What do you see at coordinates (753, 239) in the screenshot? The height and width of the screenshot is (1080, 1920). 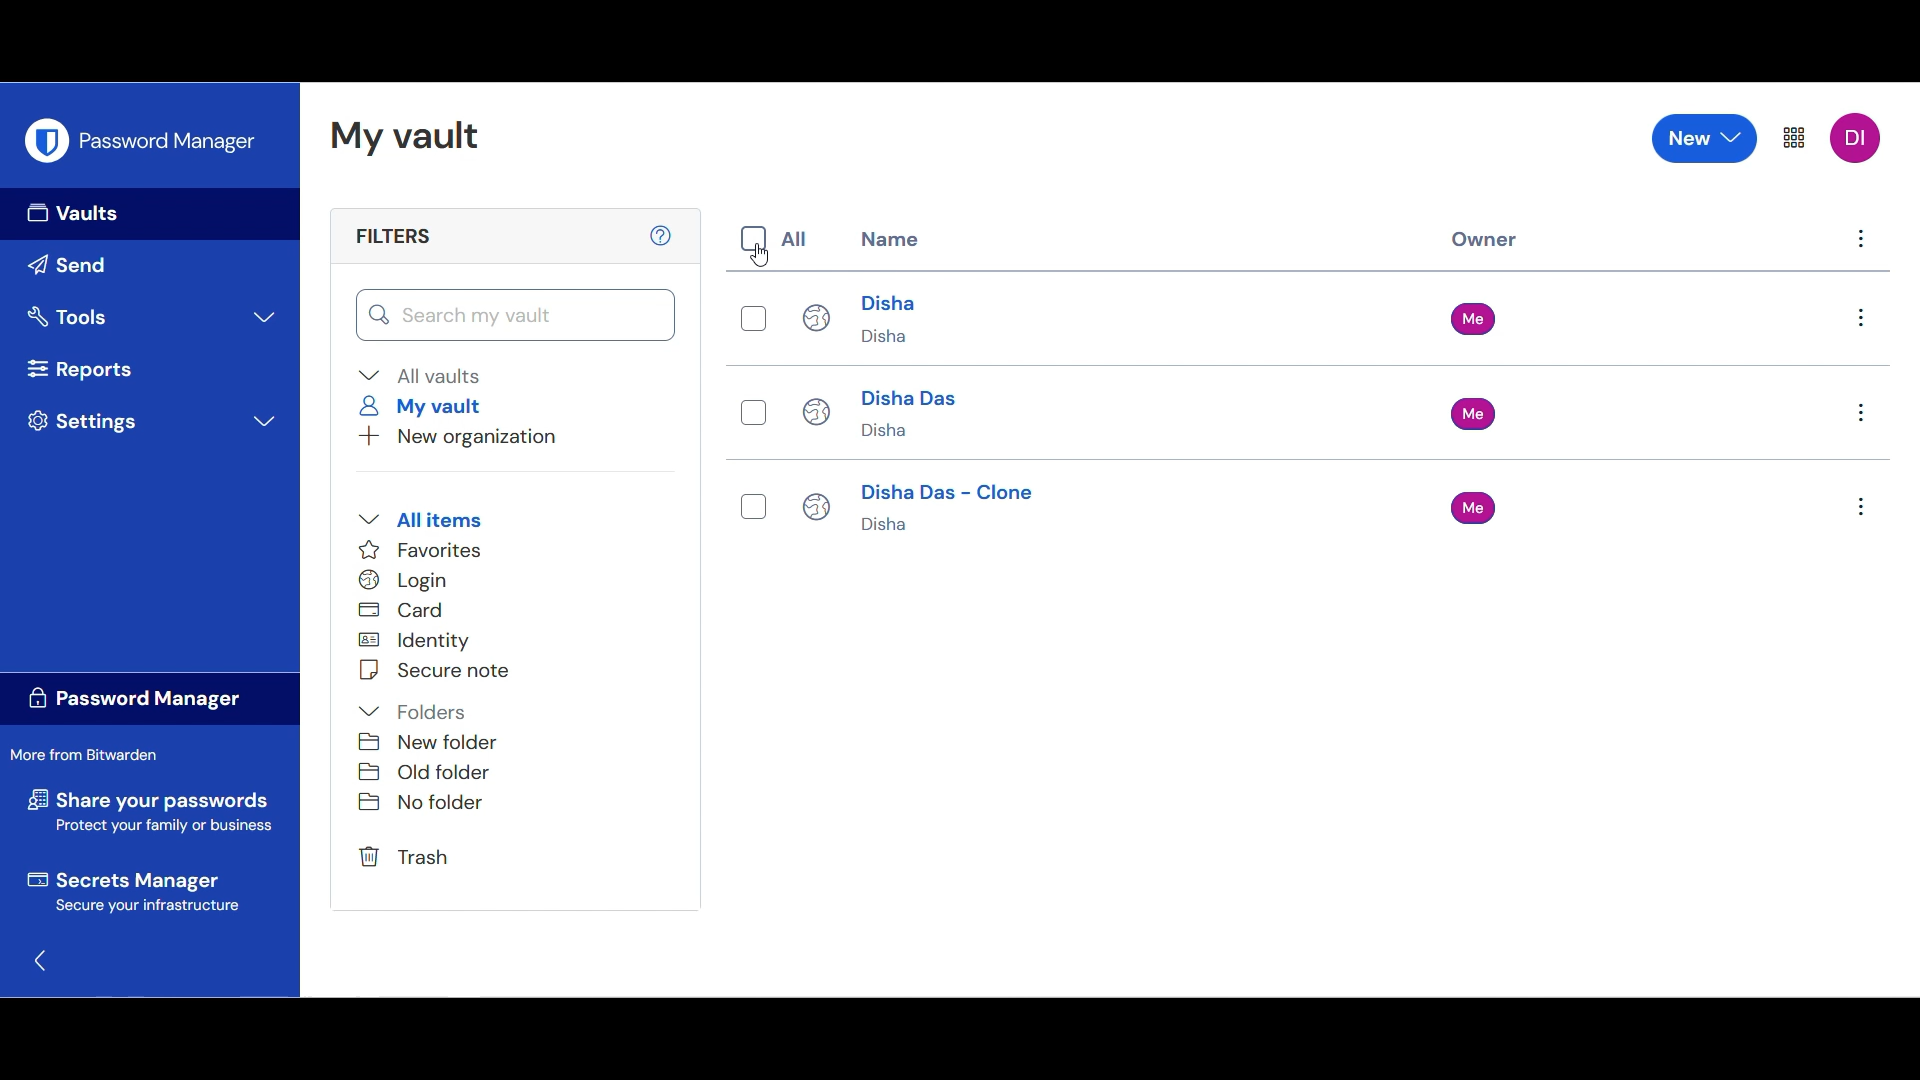 I see `Indicates toggle on/off` at bounding box center [753, 239].